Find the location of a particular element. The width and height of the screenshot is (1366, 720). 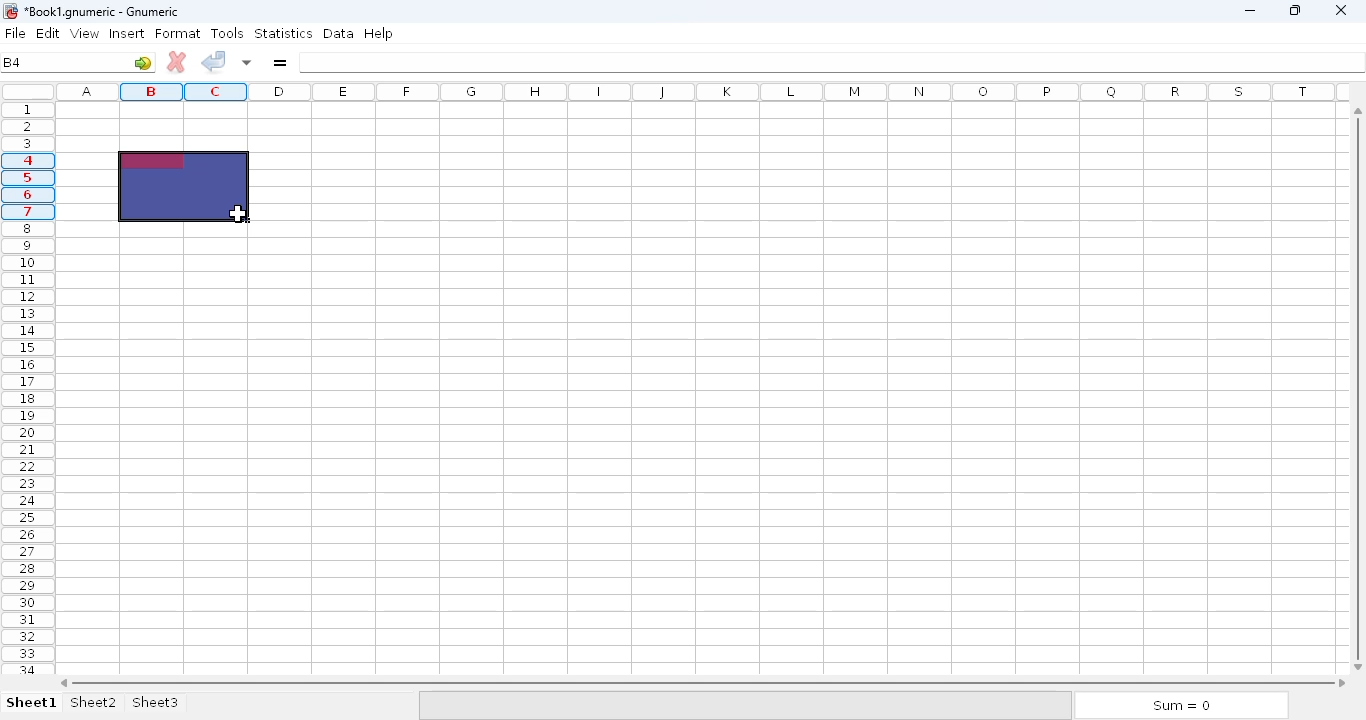

statistics is located at coordinates (283, 33).